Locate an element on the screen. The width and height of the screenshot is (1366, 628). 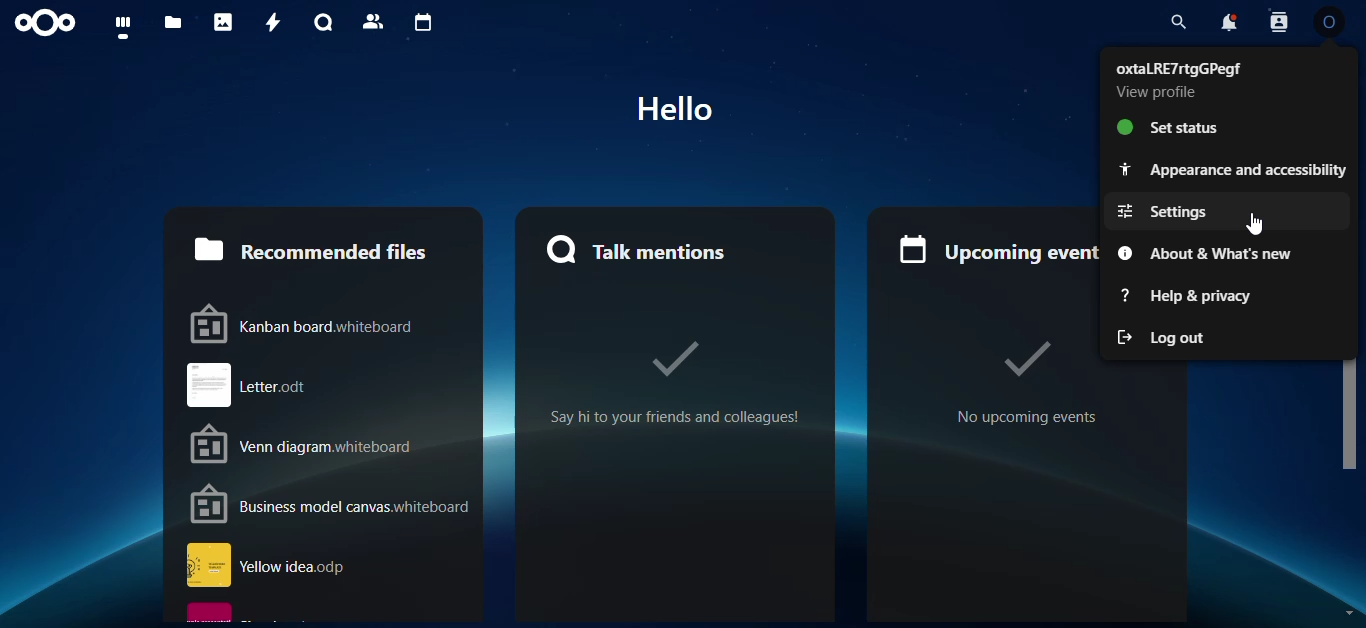
activity is located at coordinates (269, 21).